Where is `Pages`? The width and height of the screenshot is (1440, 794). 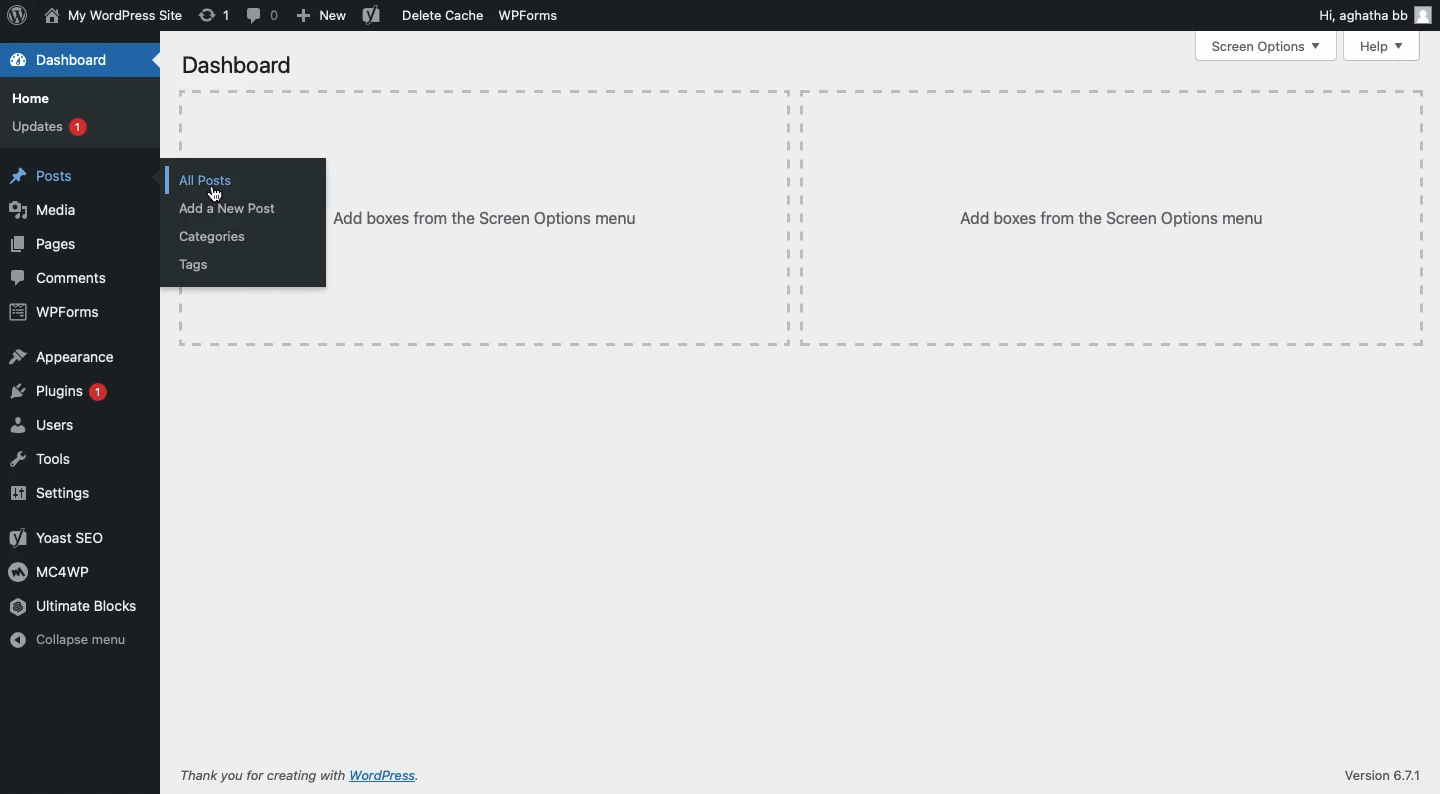
Pages is located at coordinates (44, 245).